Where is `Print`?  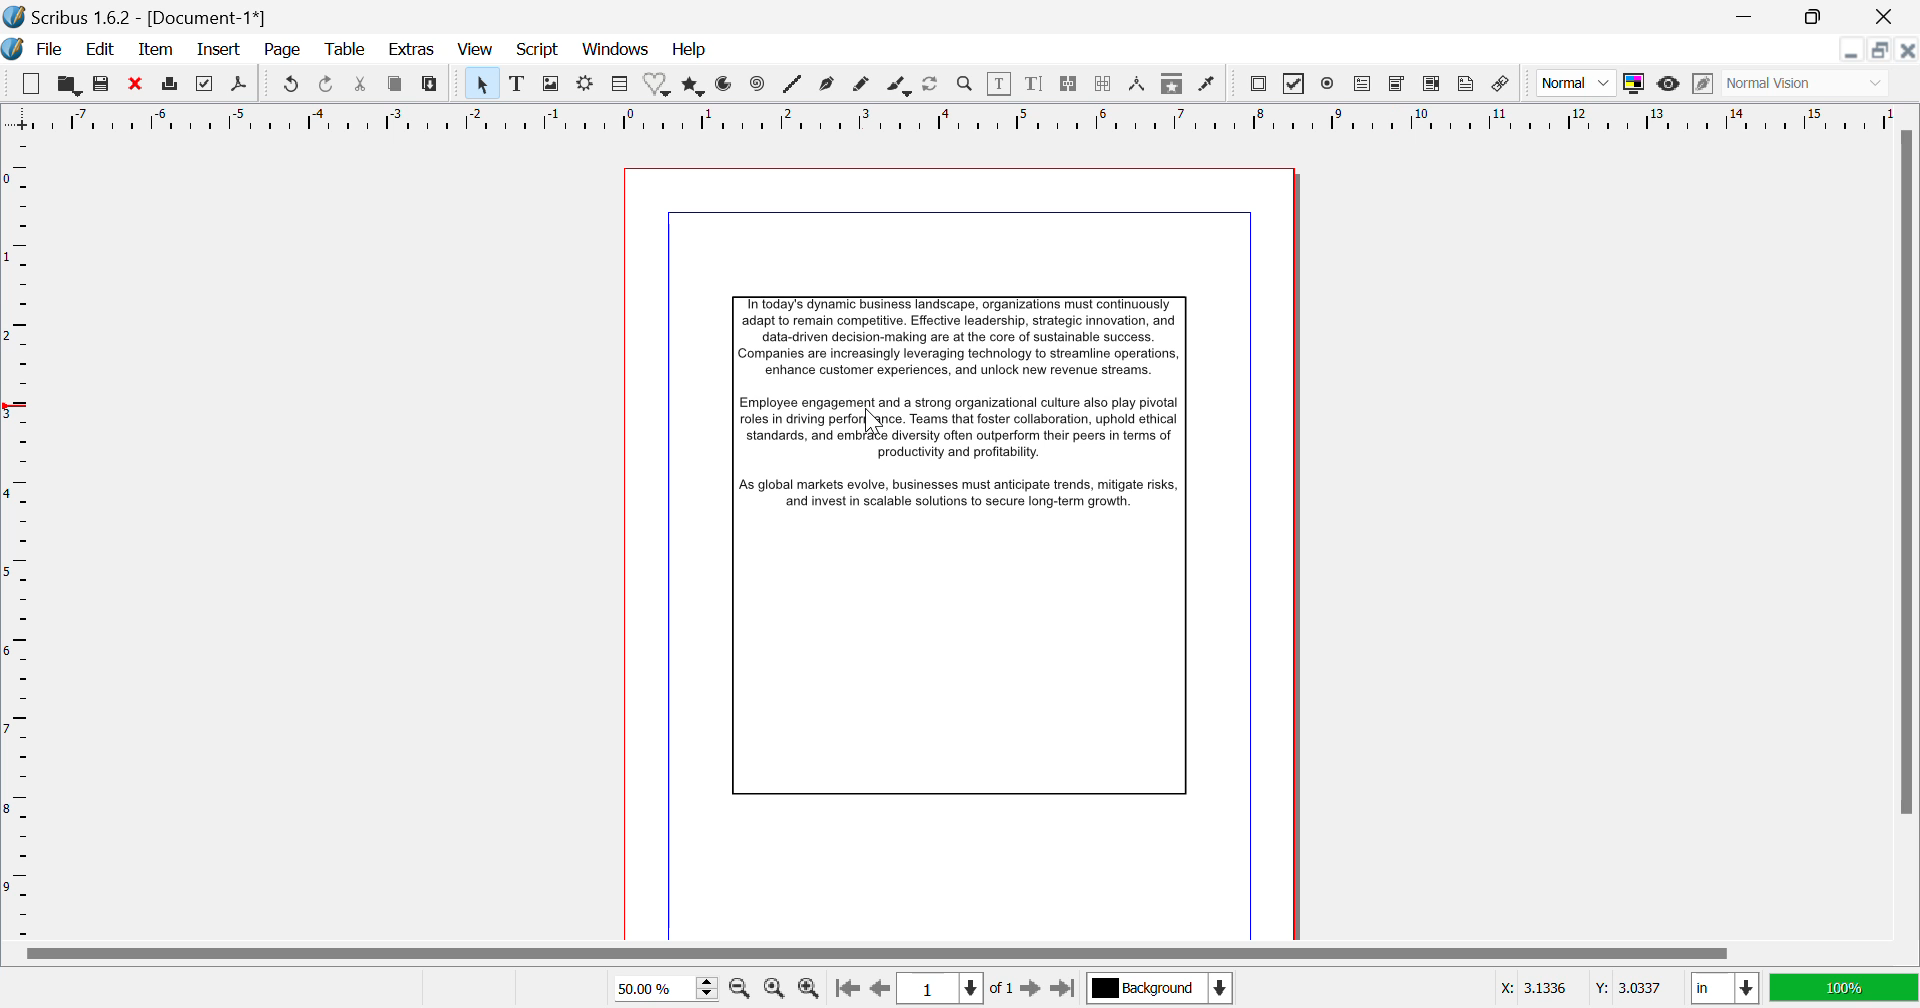 Print is located at coordinates (173, 85).